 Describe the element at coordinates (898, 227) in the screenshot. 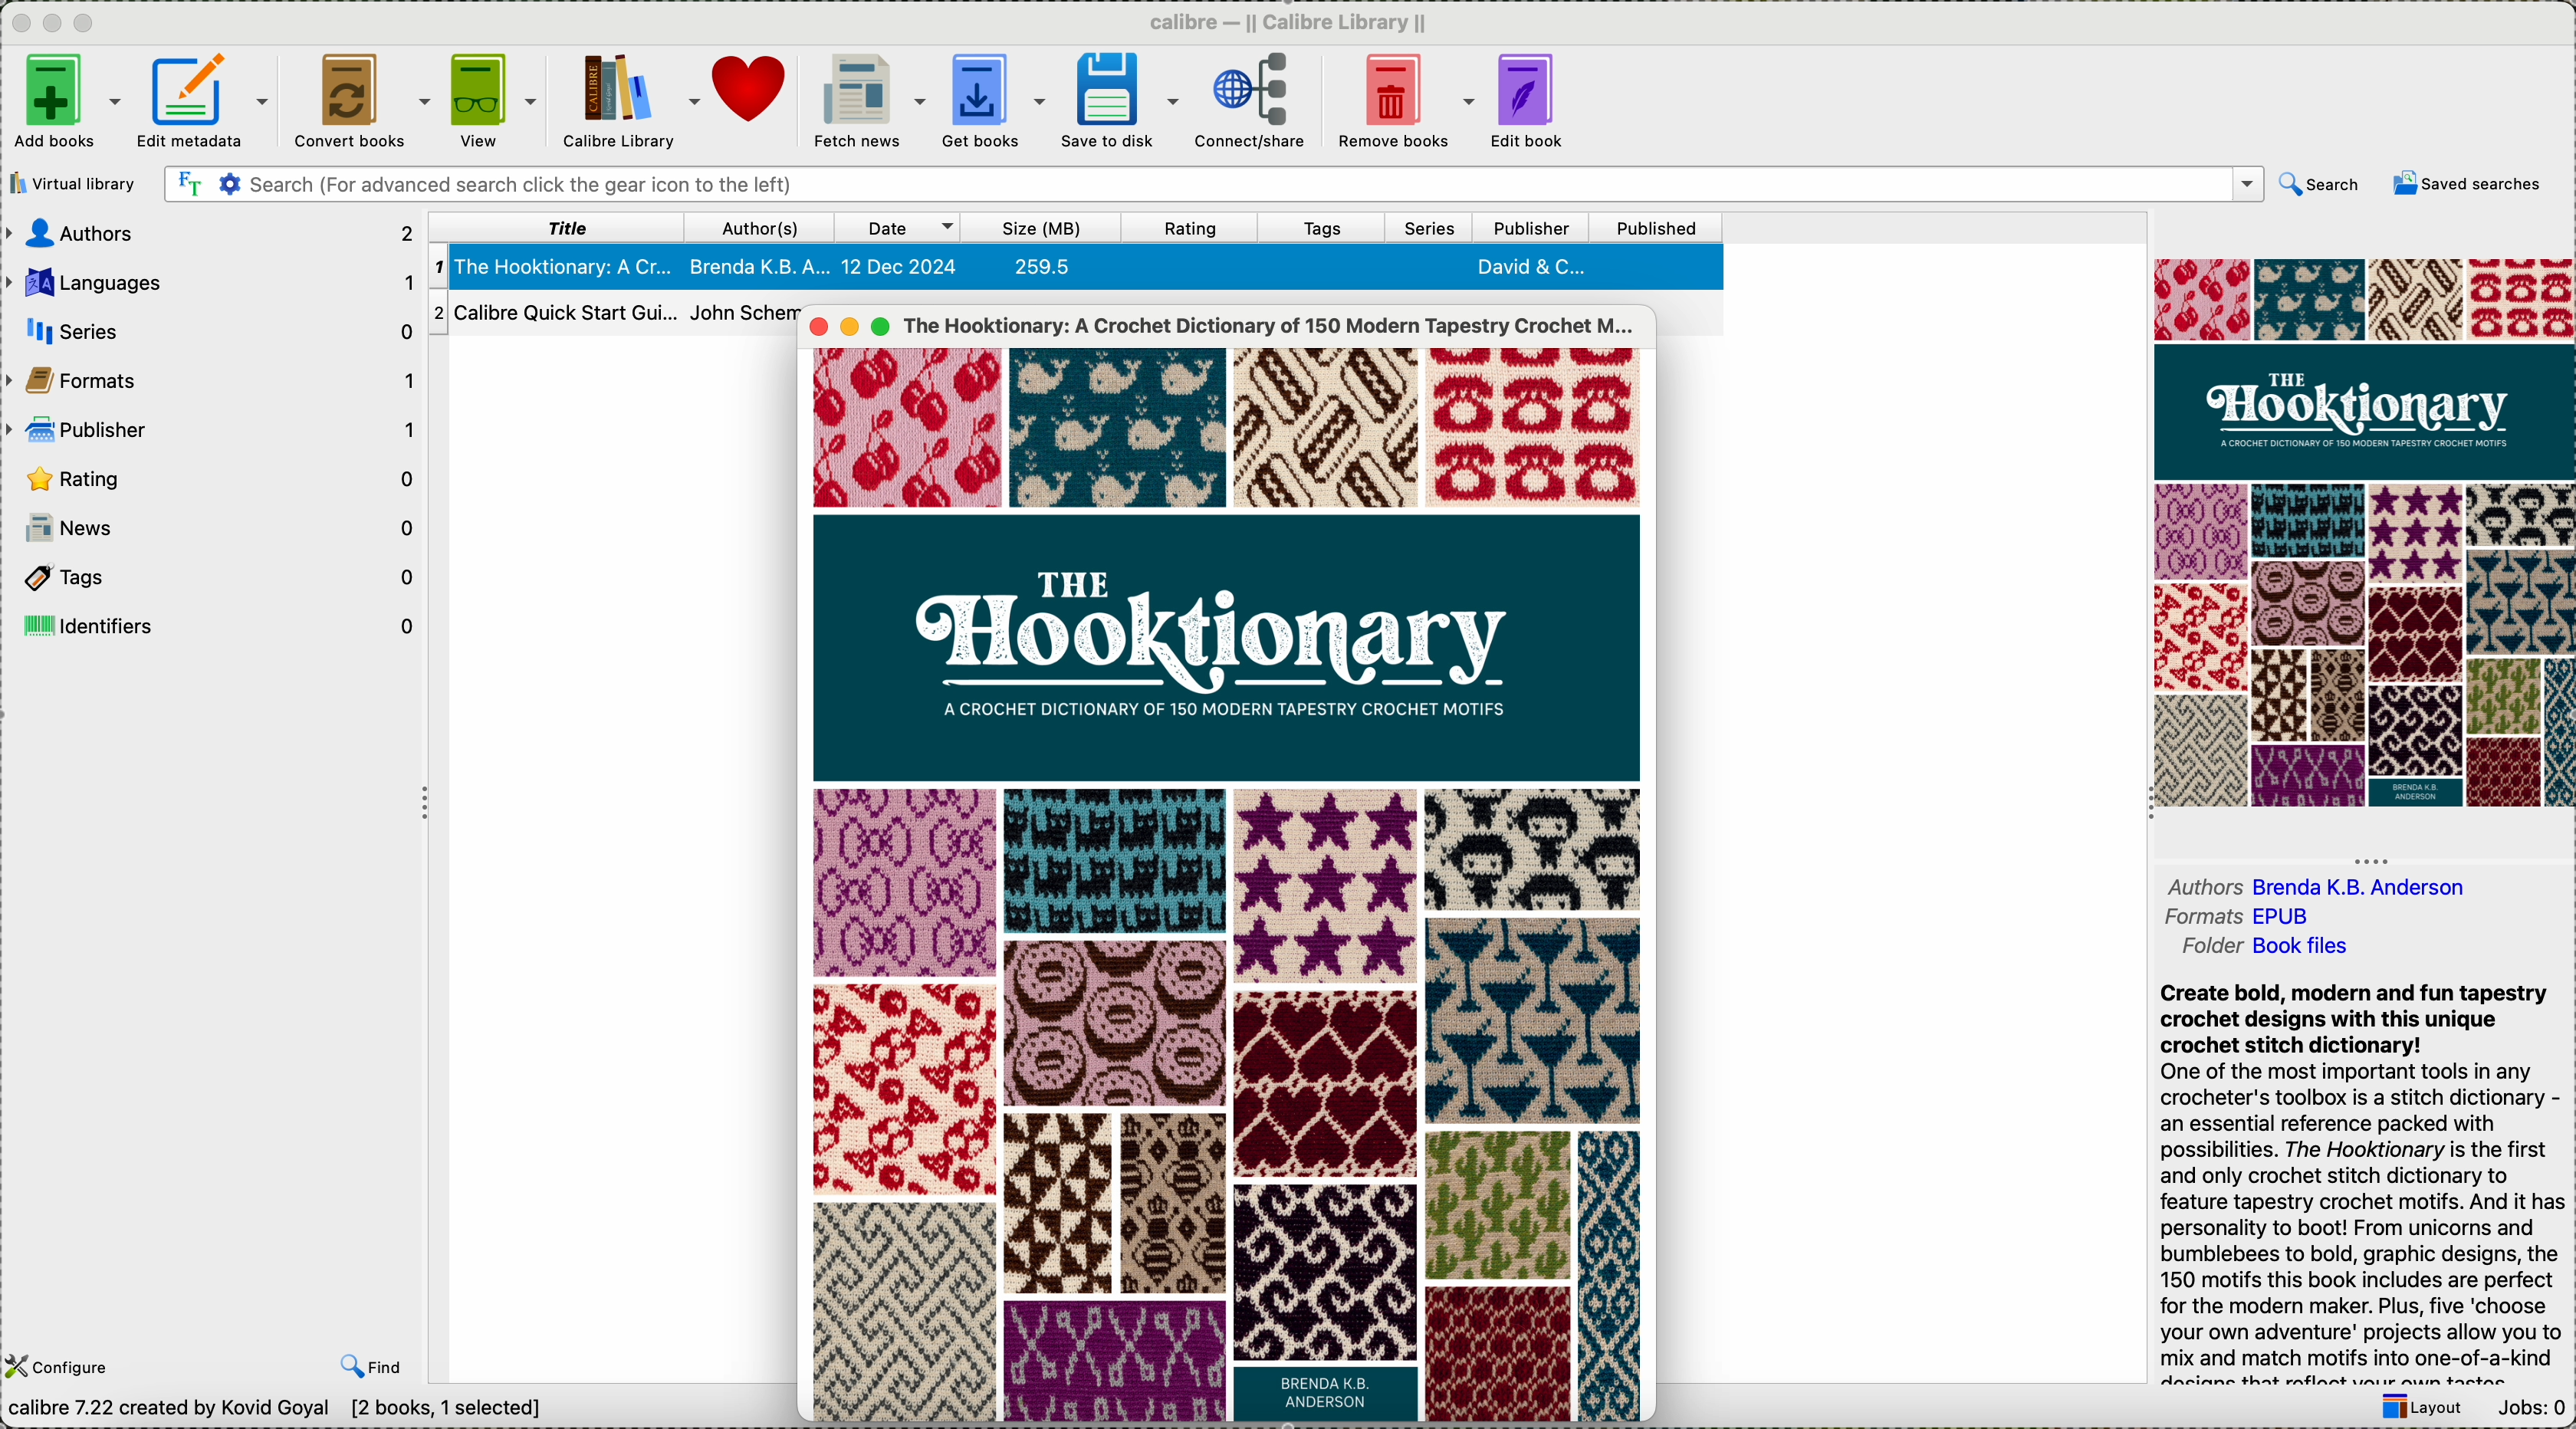

I see `date` at that location.